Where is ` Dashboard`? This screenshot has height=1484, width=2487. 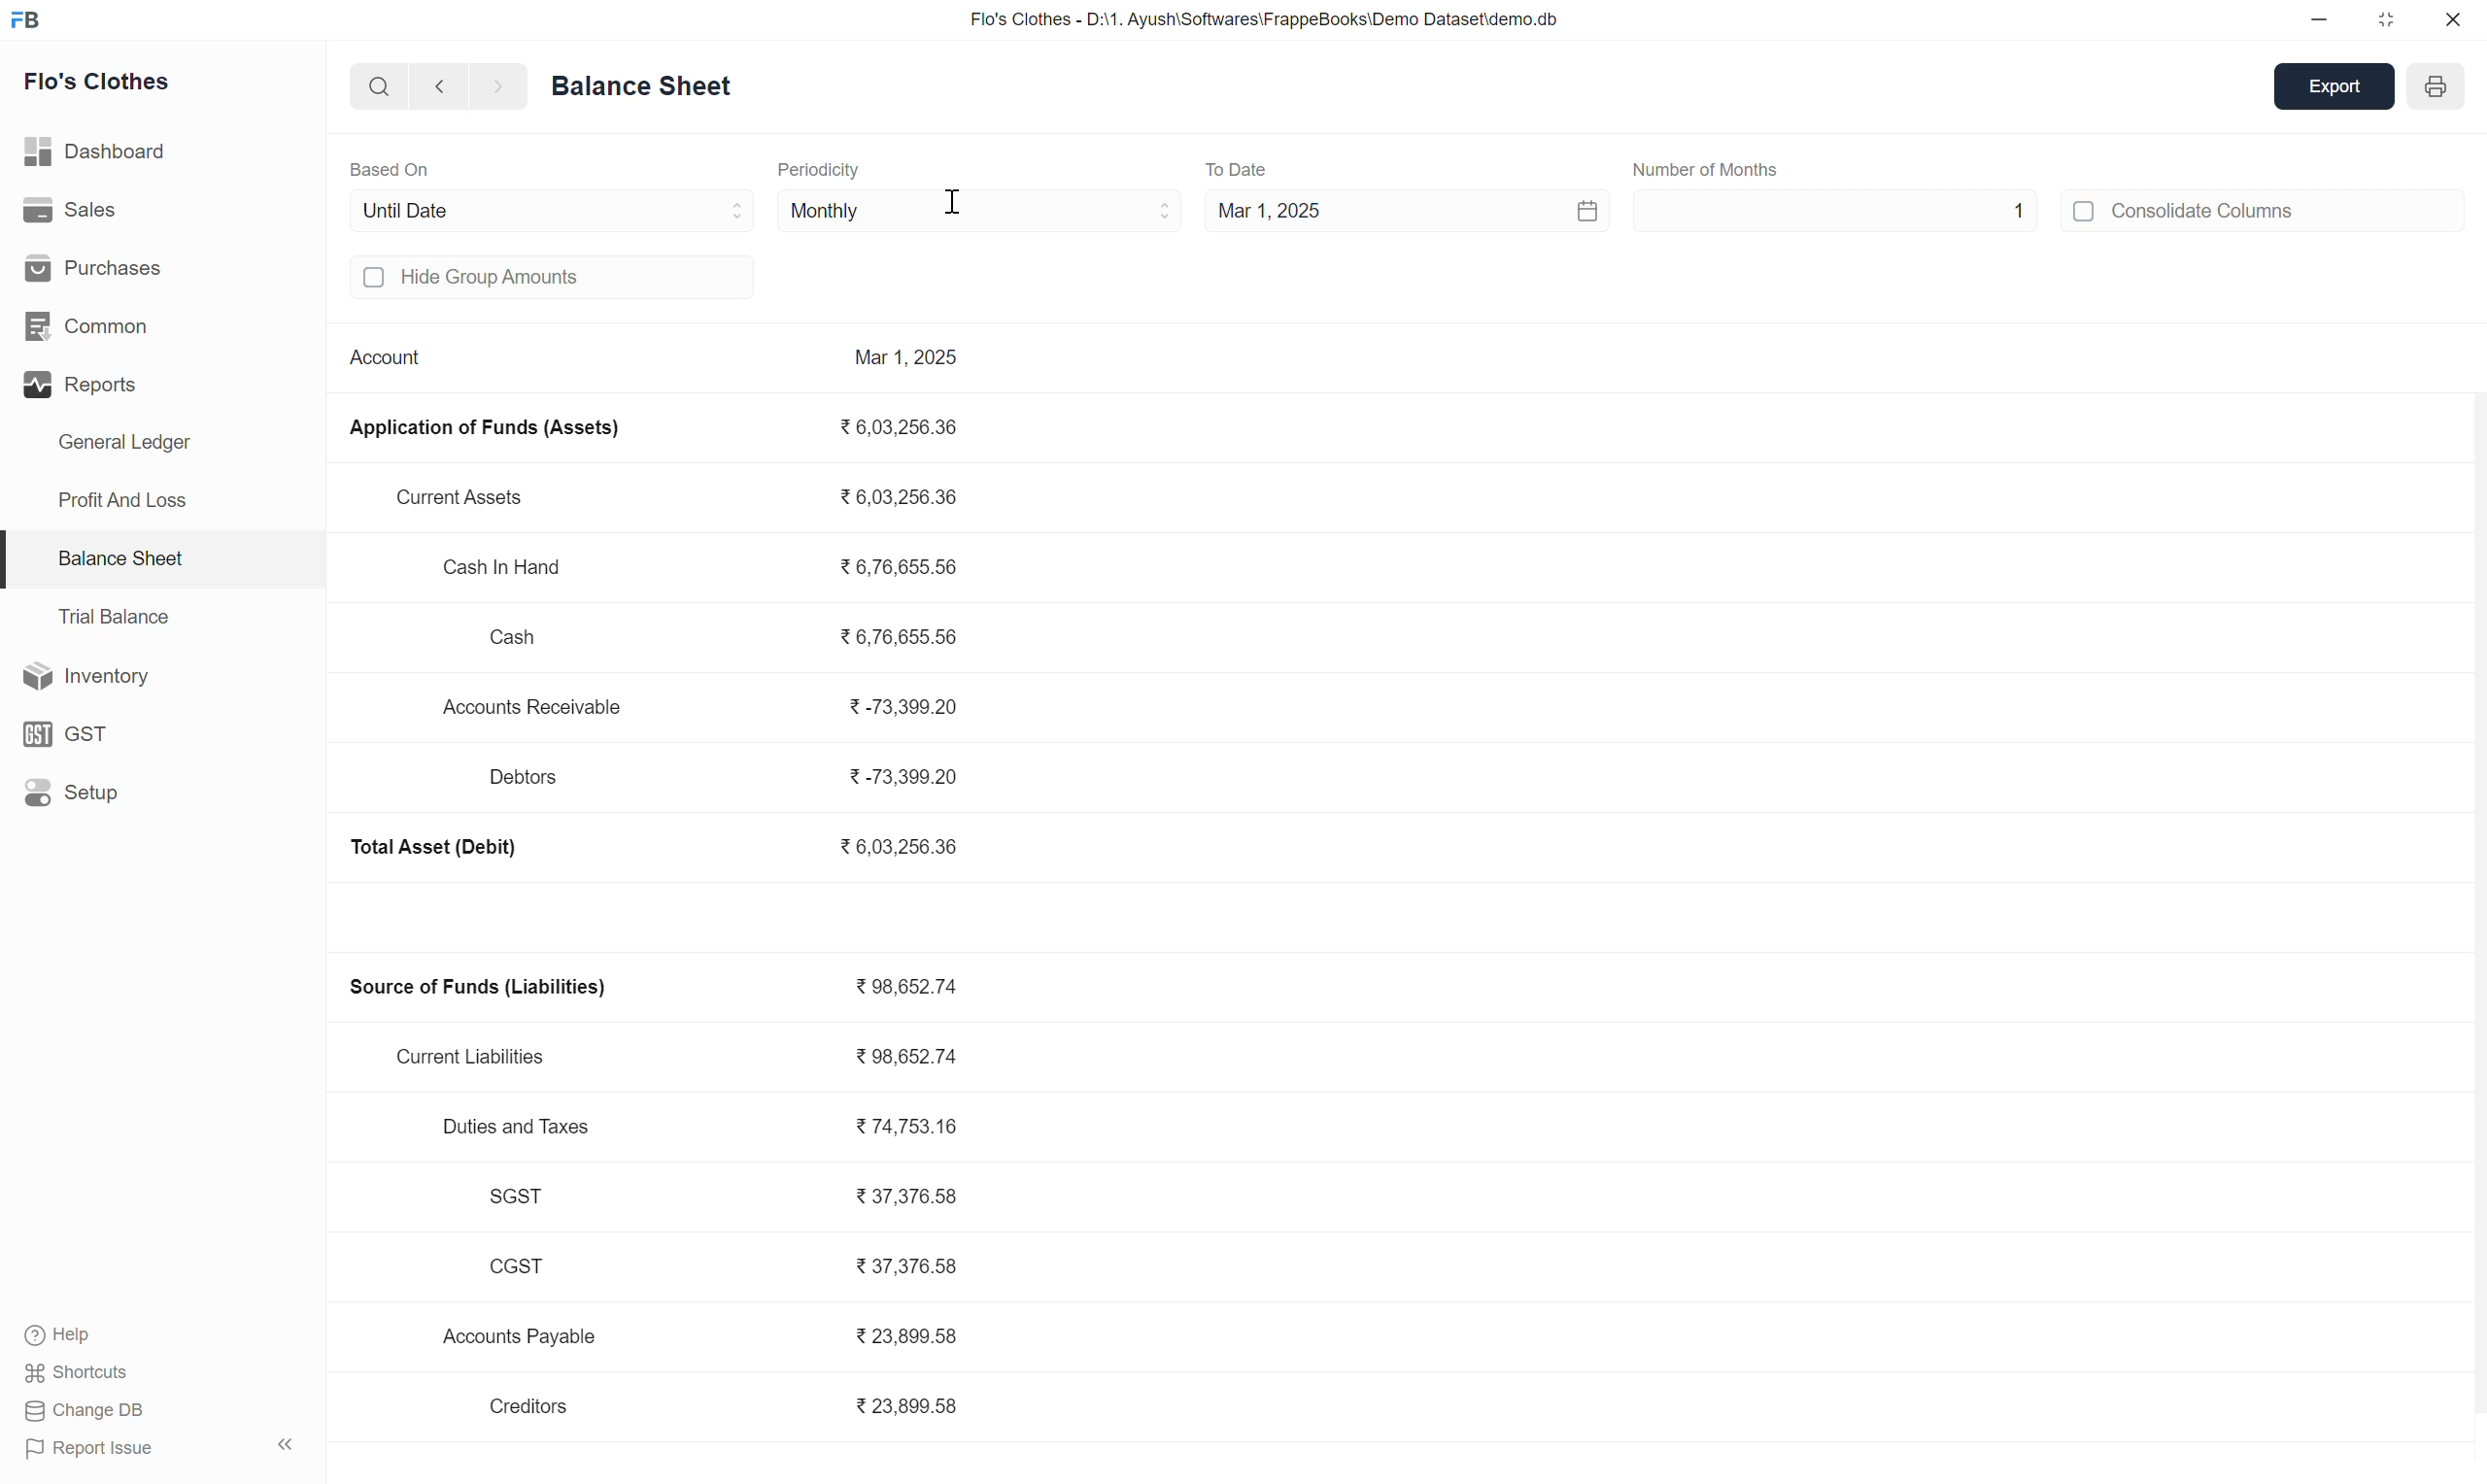
 Dashboard is located at coordinates (110, 153).